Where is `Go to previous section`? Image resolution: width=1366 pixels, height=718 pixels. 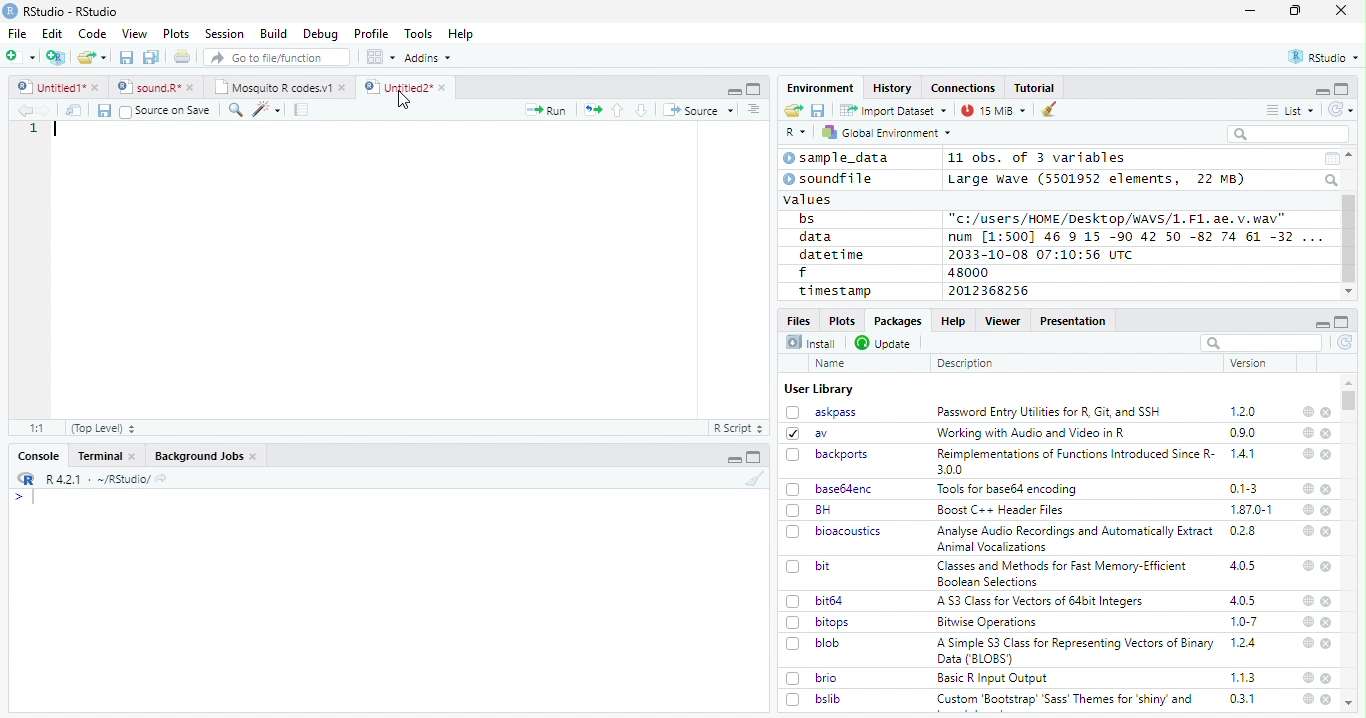
Go to previous section is located at coordinates (619, 110).